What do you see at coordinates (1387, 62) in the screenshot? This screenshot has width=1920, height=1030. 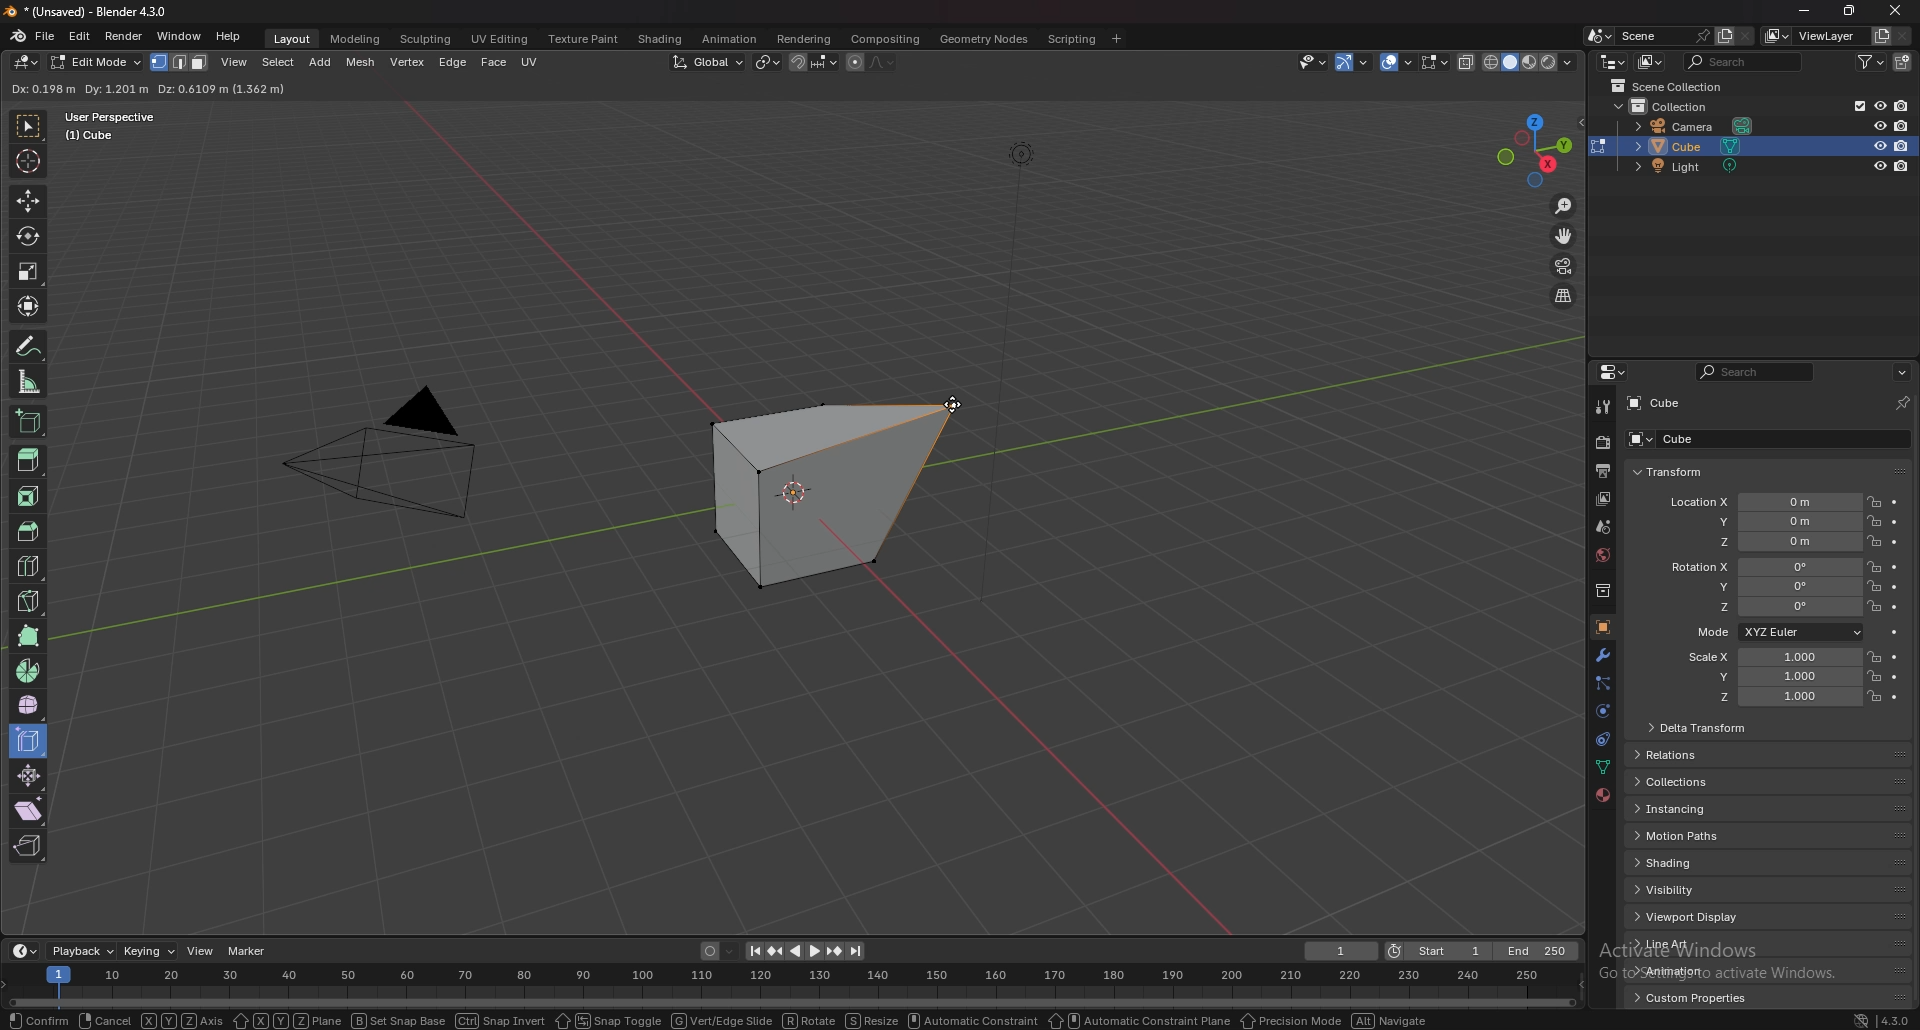 I see `show gizmo` at bounding box center [1387, 62].